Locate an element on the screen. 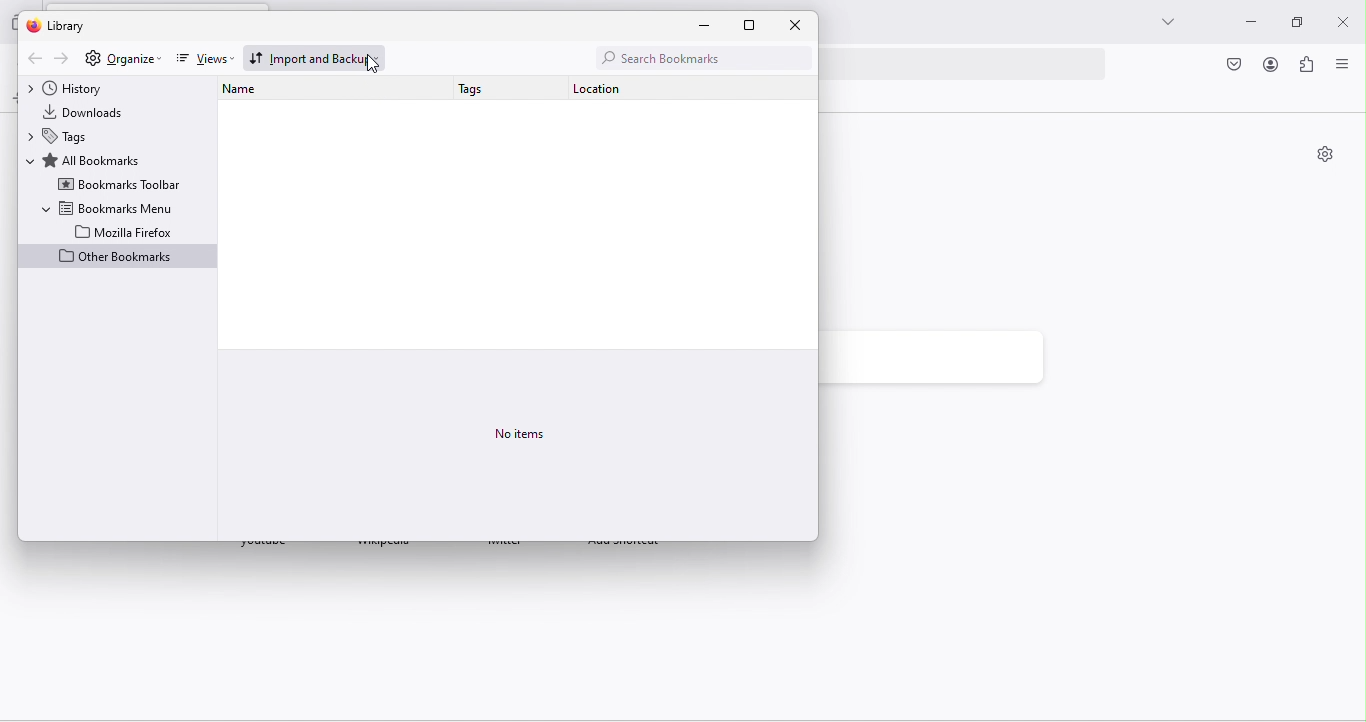  library is located at coordinates (65, 26).